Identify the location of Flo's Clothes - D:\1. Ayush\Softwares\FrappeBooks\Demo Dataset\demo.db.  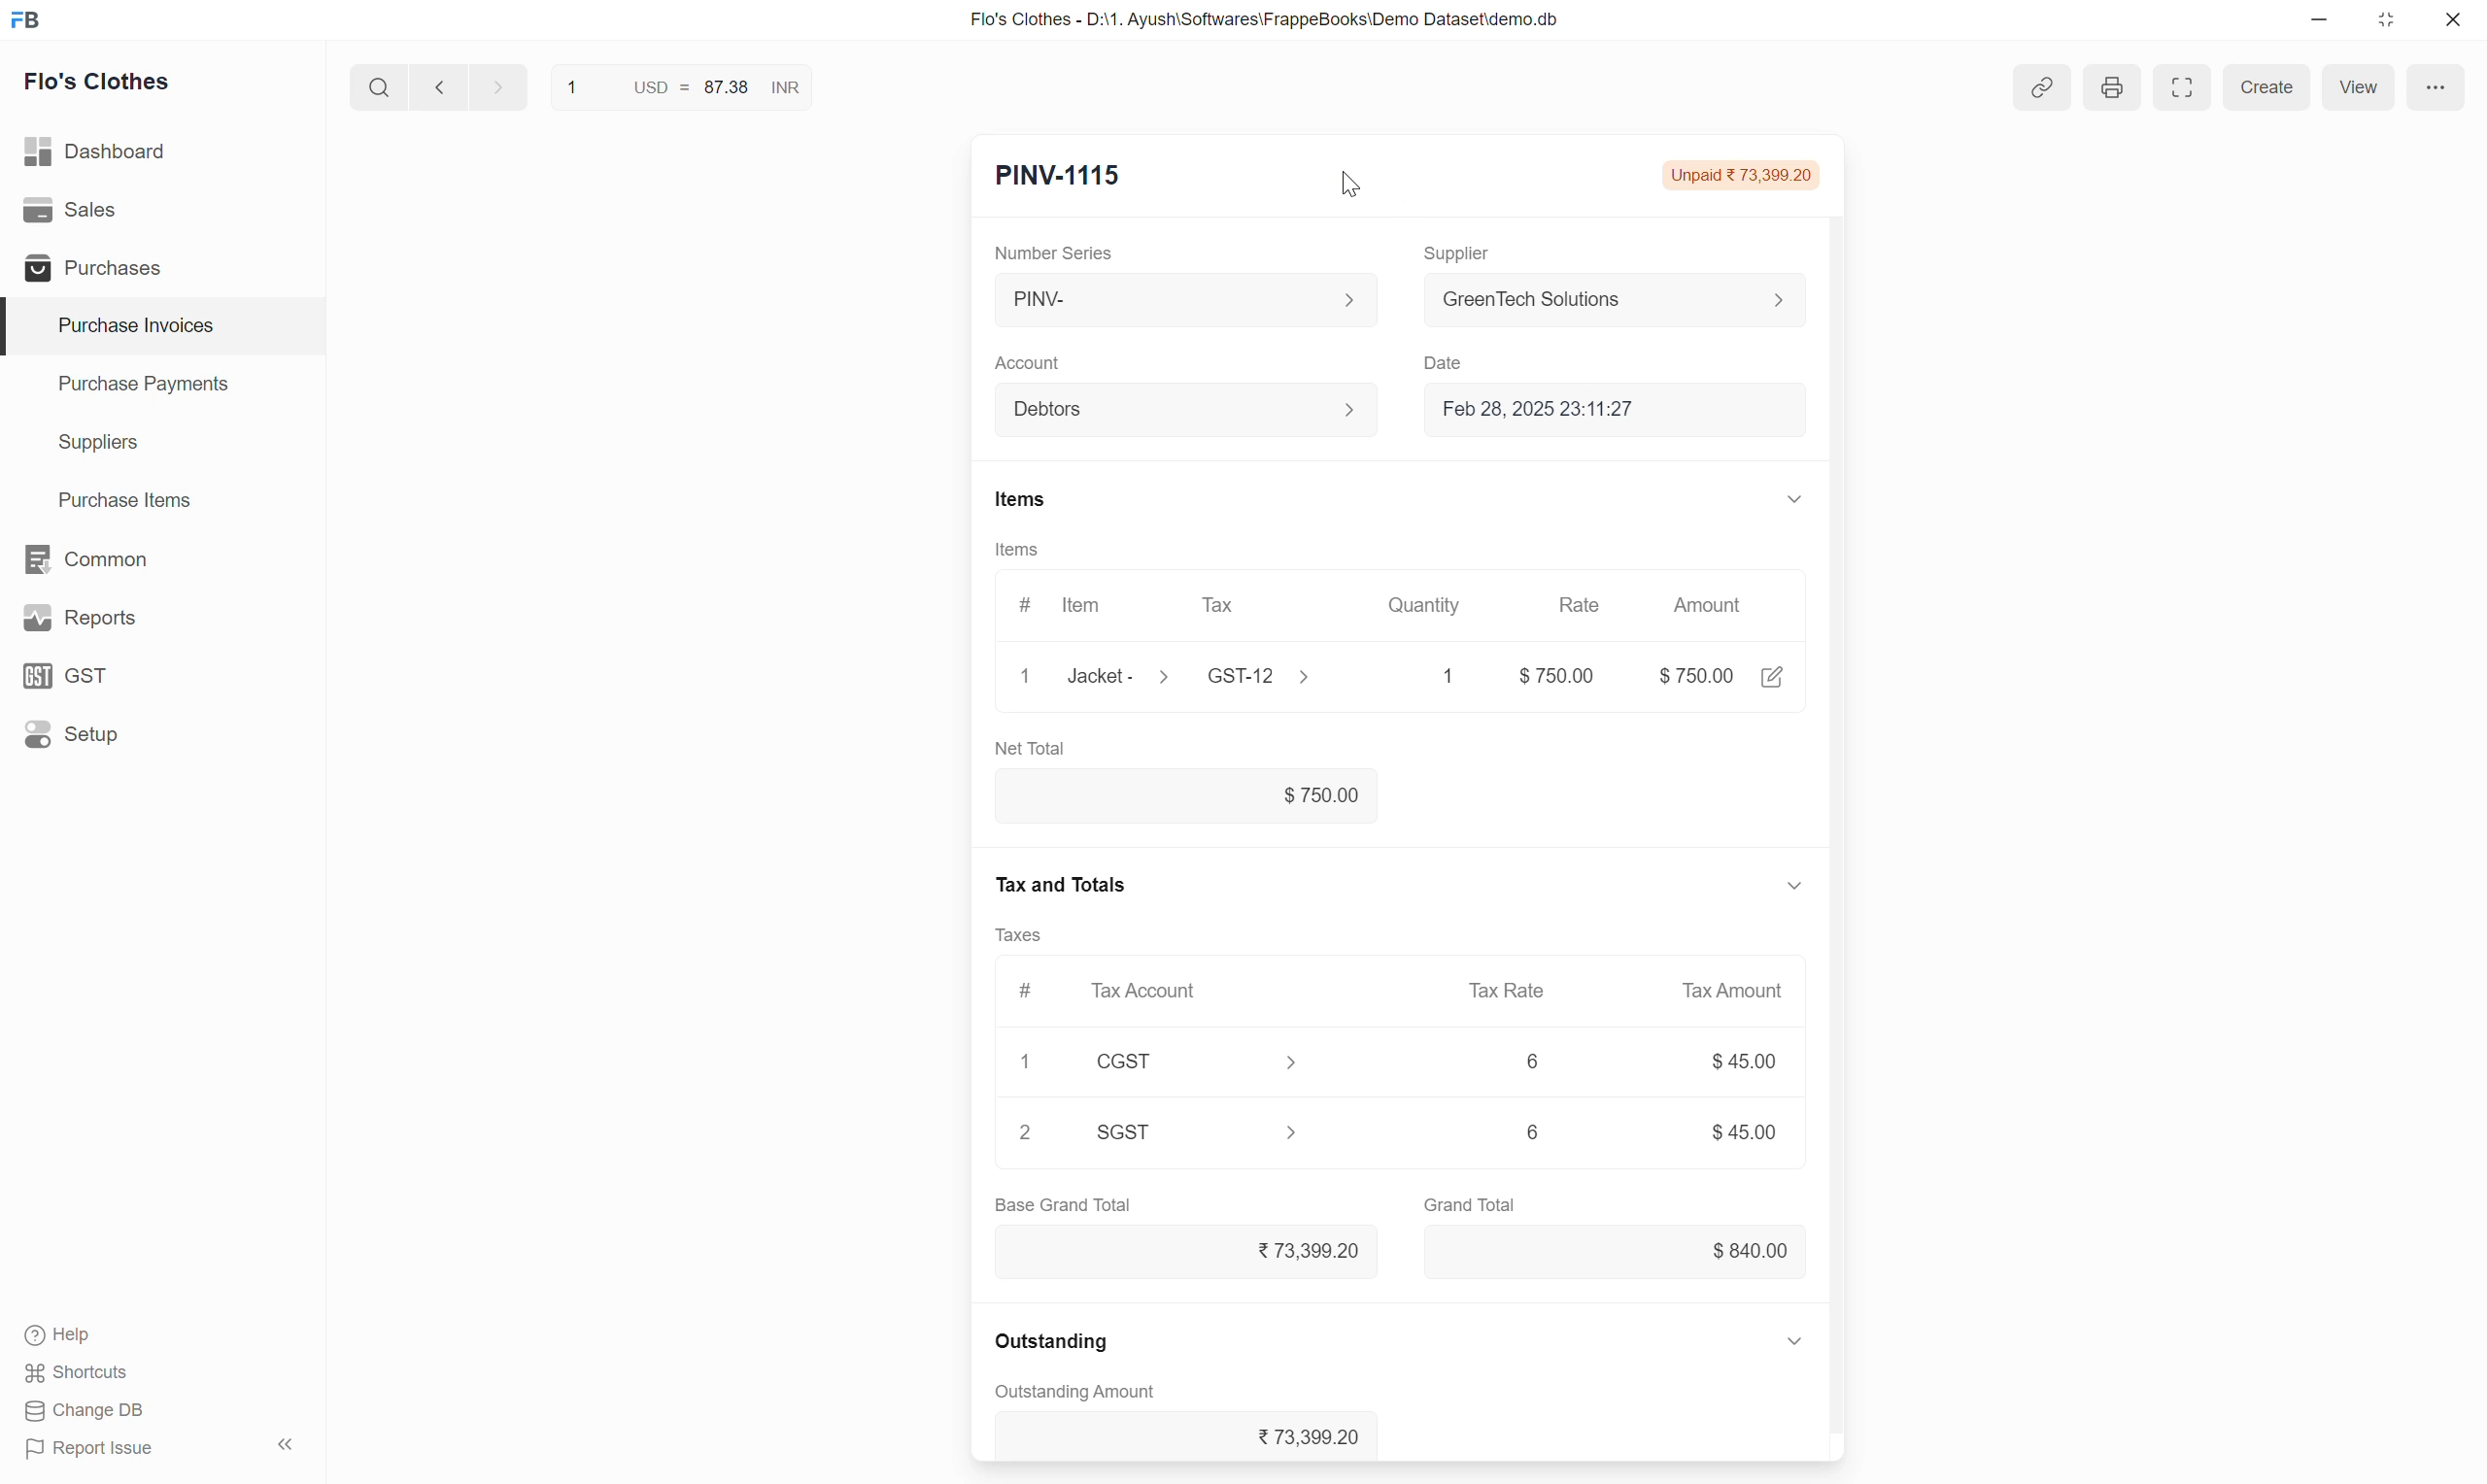
(1266, 20).